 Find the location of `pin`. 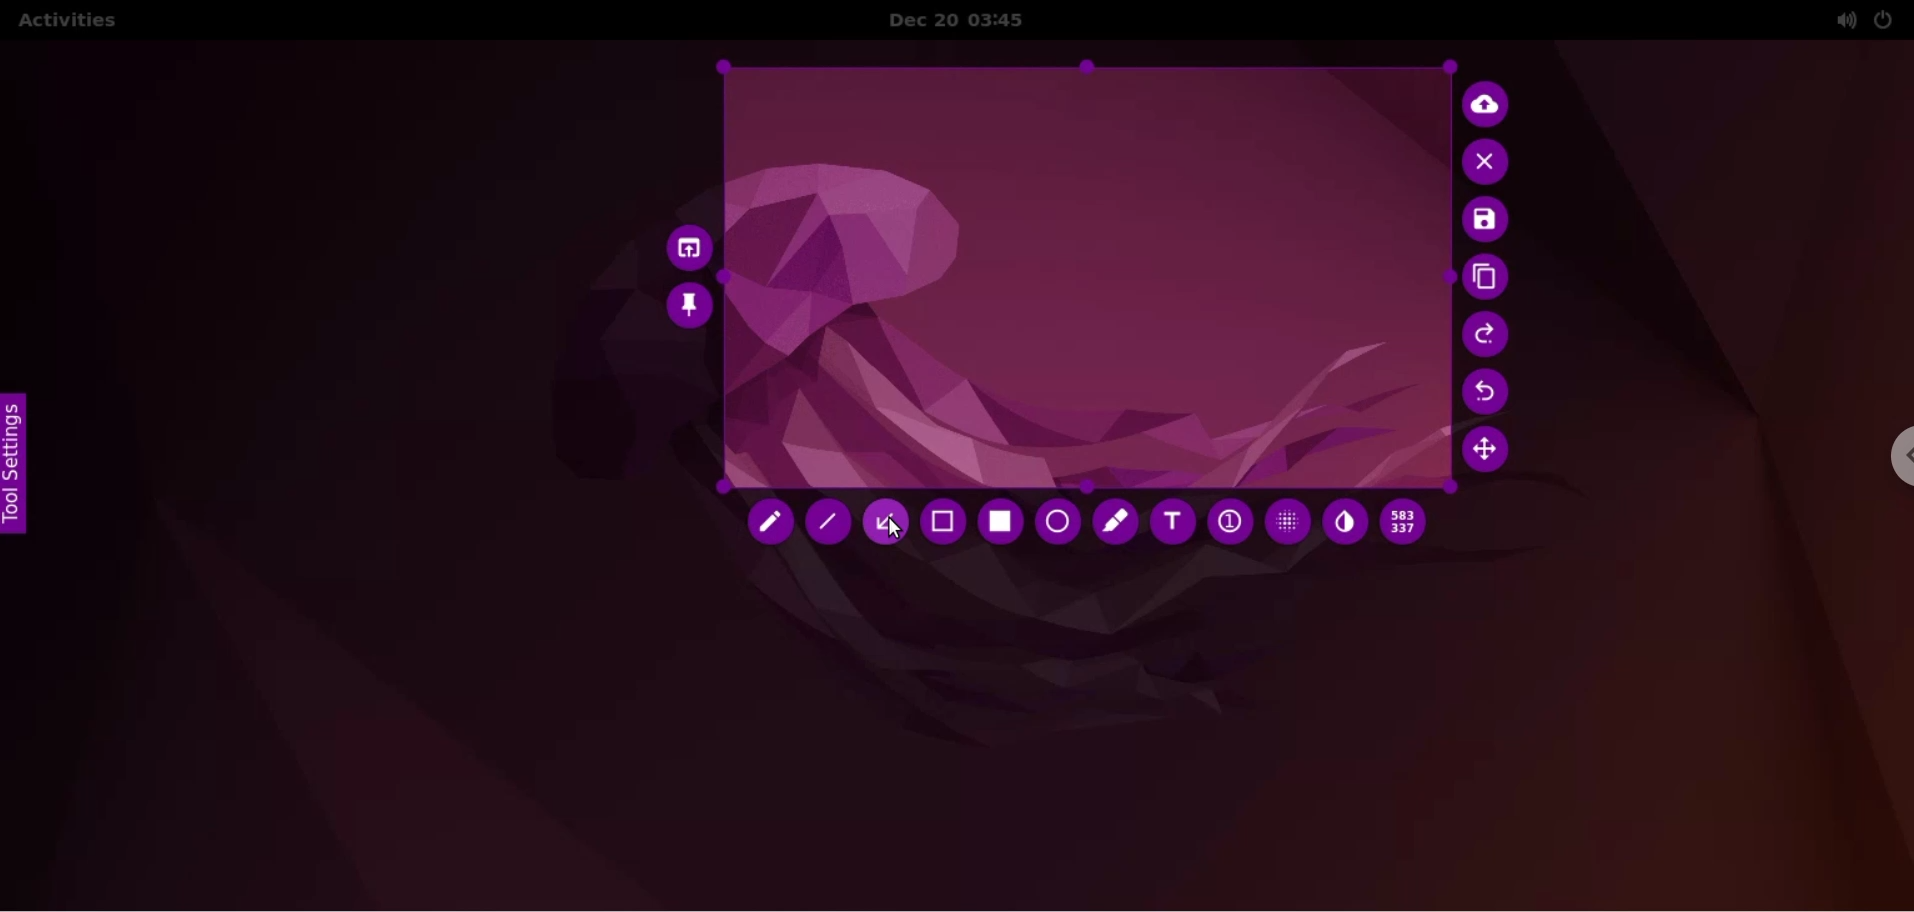

pin is located at coordinates (690, 305).